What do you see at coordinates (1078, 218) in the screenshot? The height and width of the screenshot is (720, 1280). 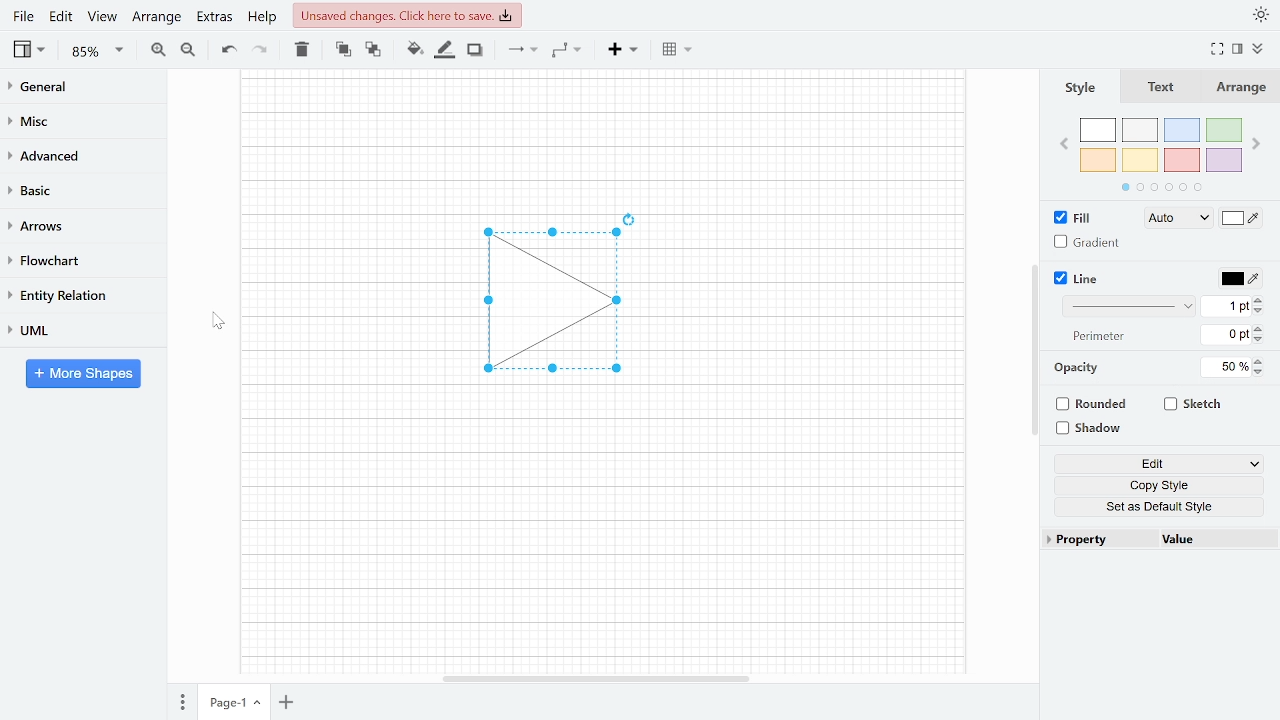 I see `Fill` at bounding box center [1078, 218].